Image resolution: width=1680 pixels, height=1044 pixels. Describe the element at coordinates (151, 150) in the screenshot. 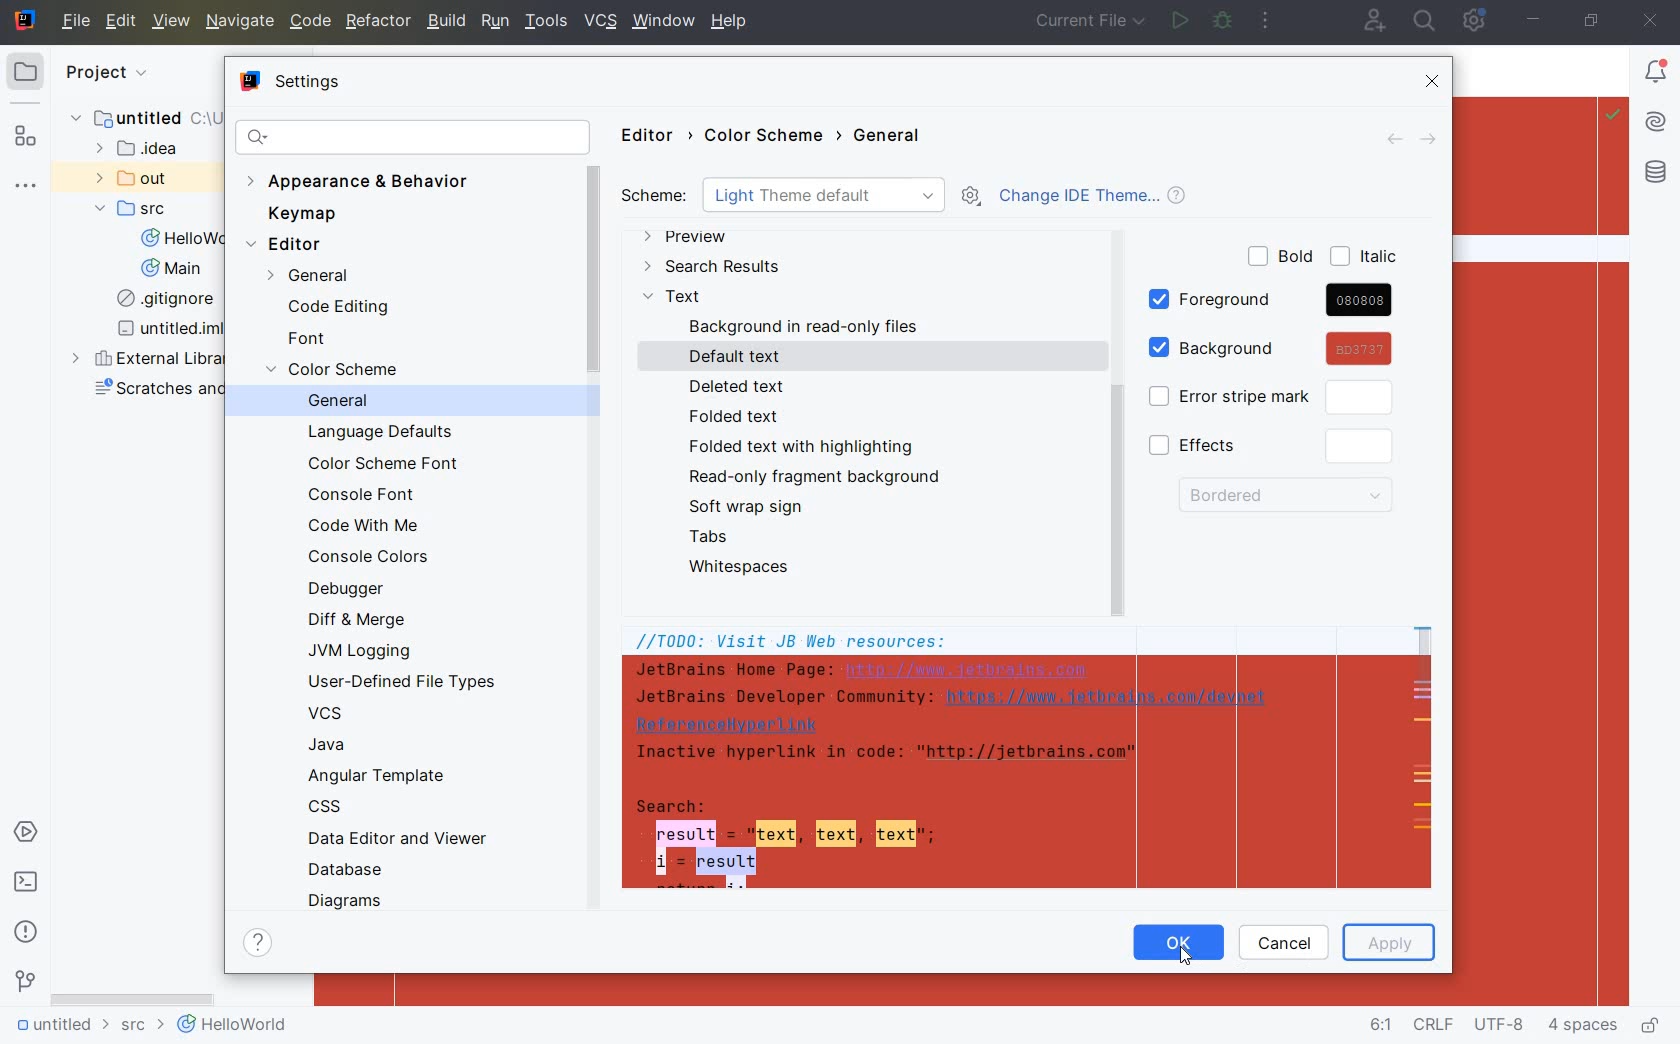

I see `idea` at that location.